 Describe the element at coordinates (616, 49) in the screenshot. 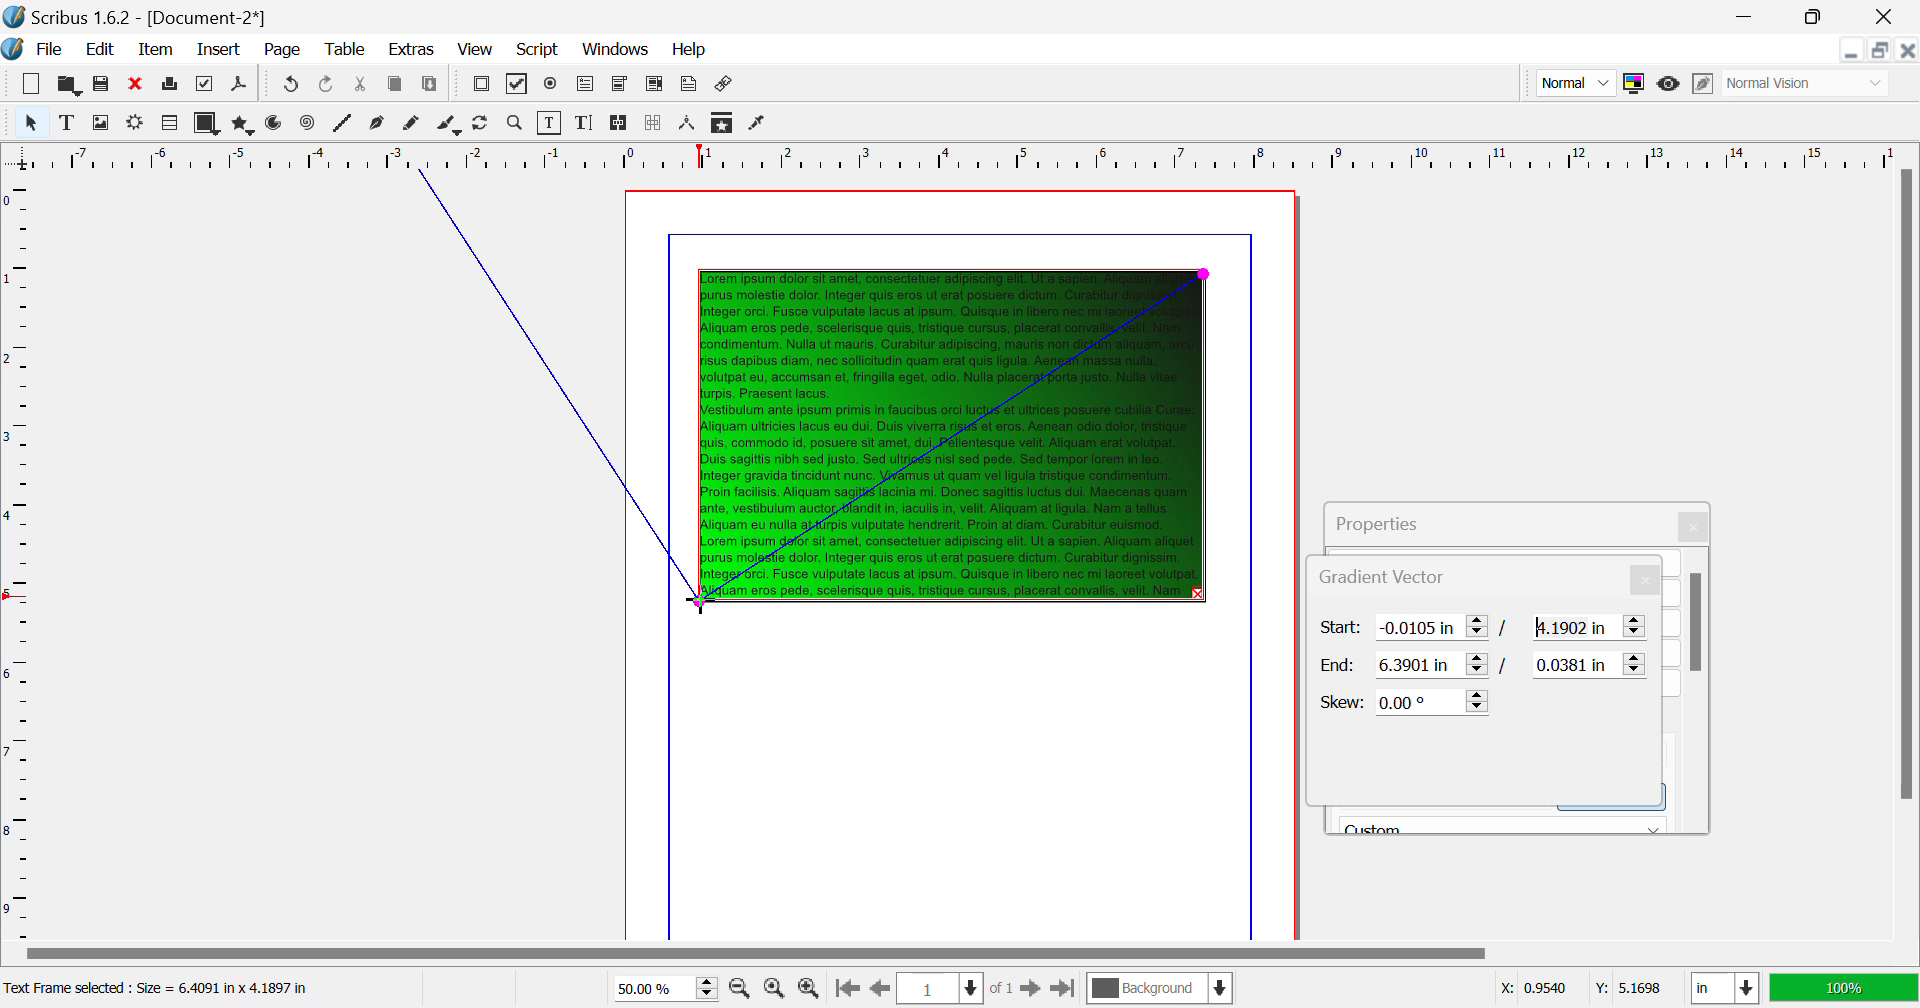

I see `Windows` at that location.